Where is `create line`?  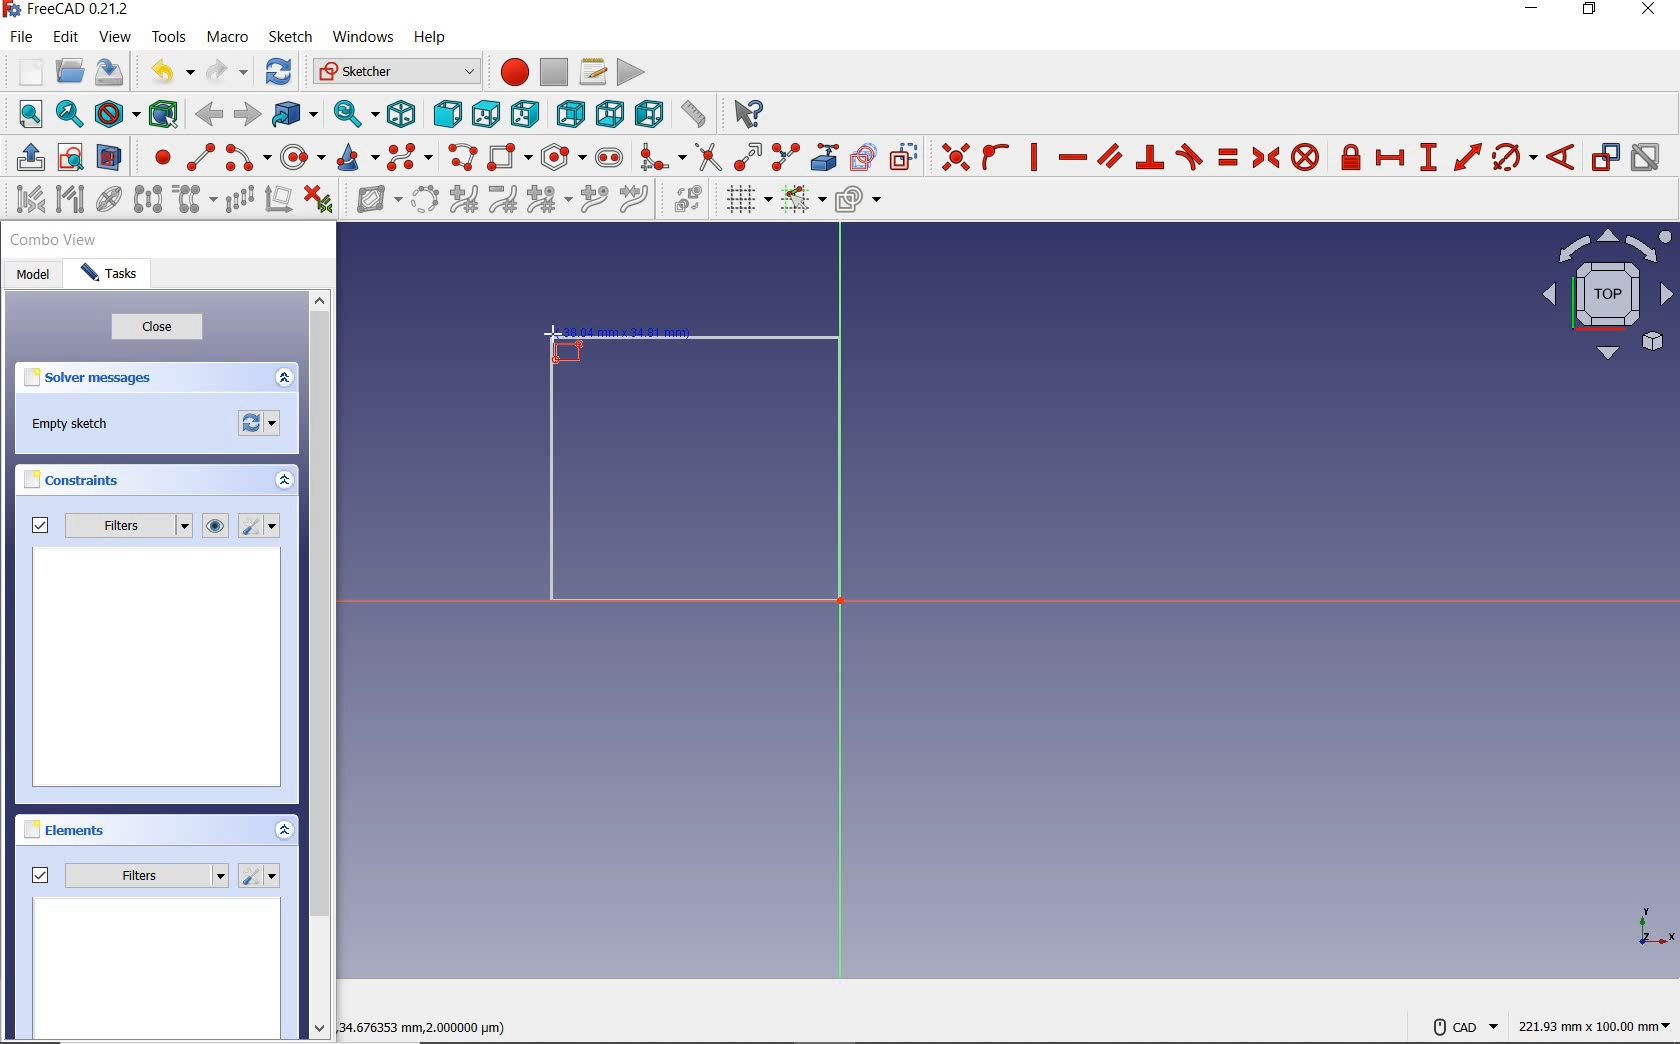 create line is located at coordinates (200, 157).